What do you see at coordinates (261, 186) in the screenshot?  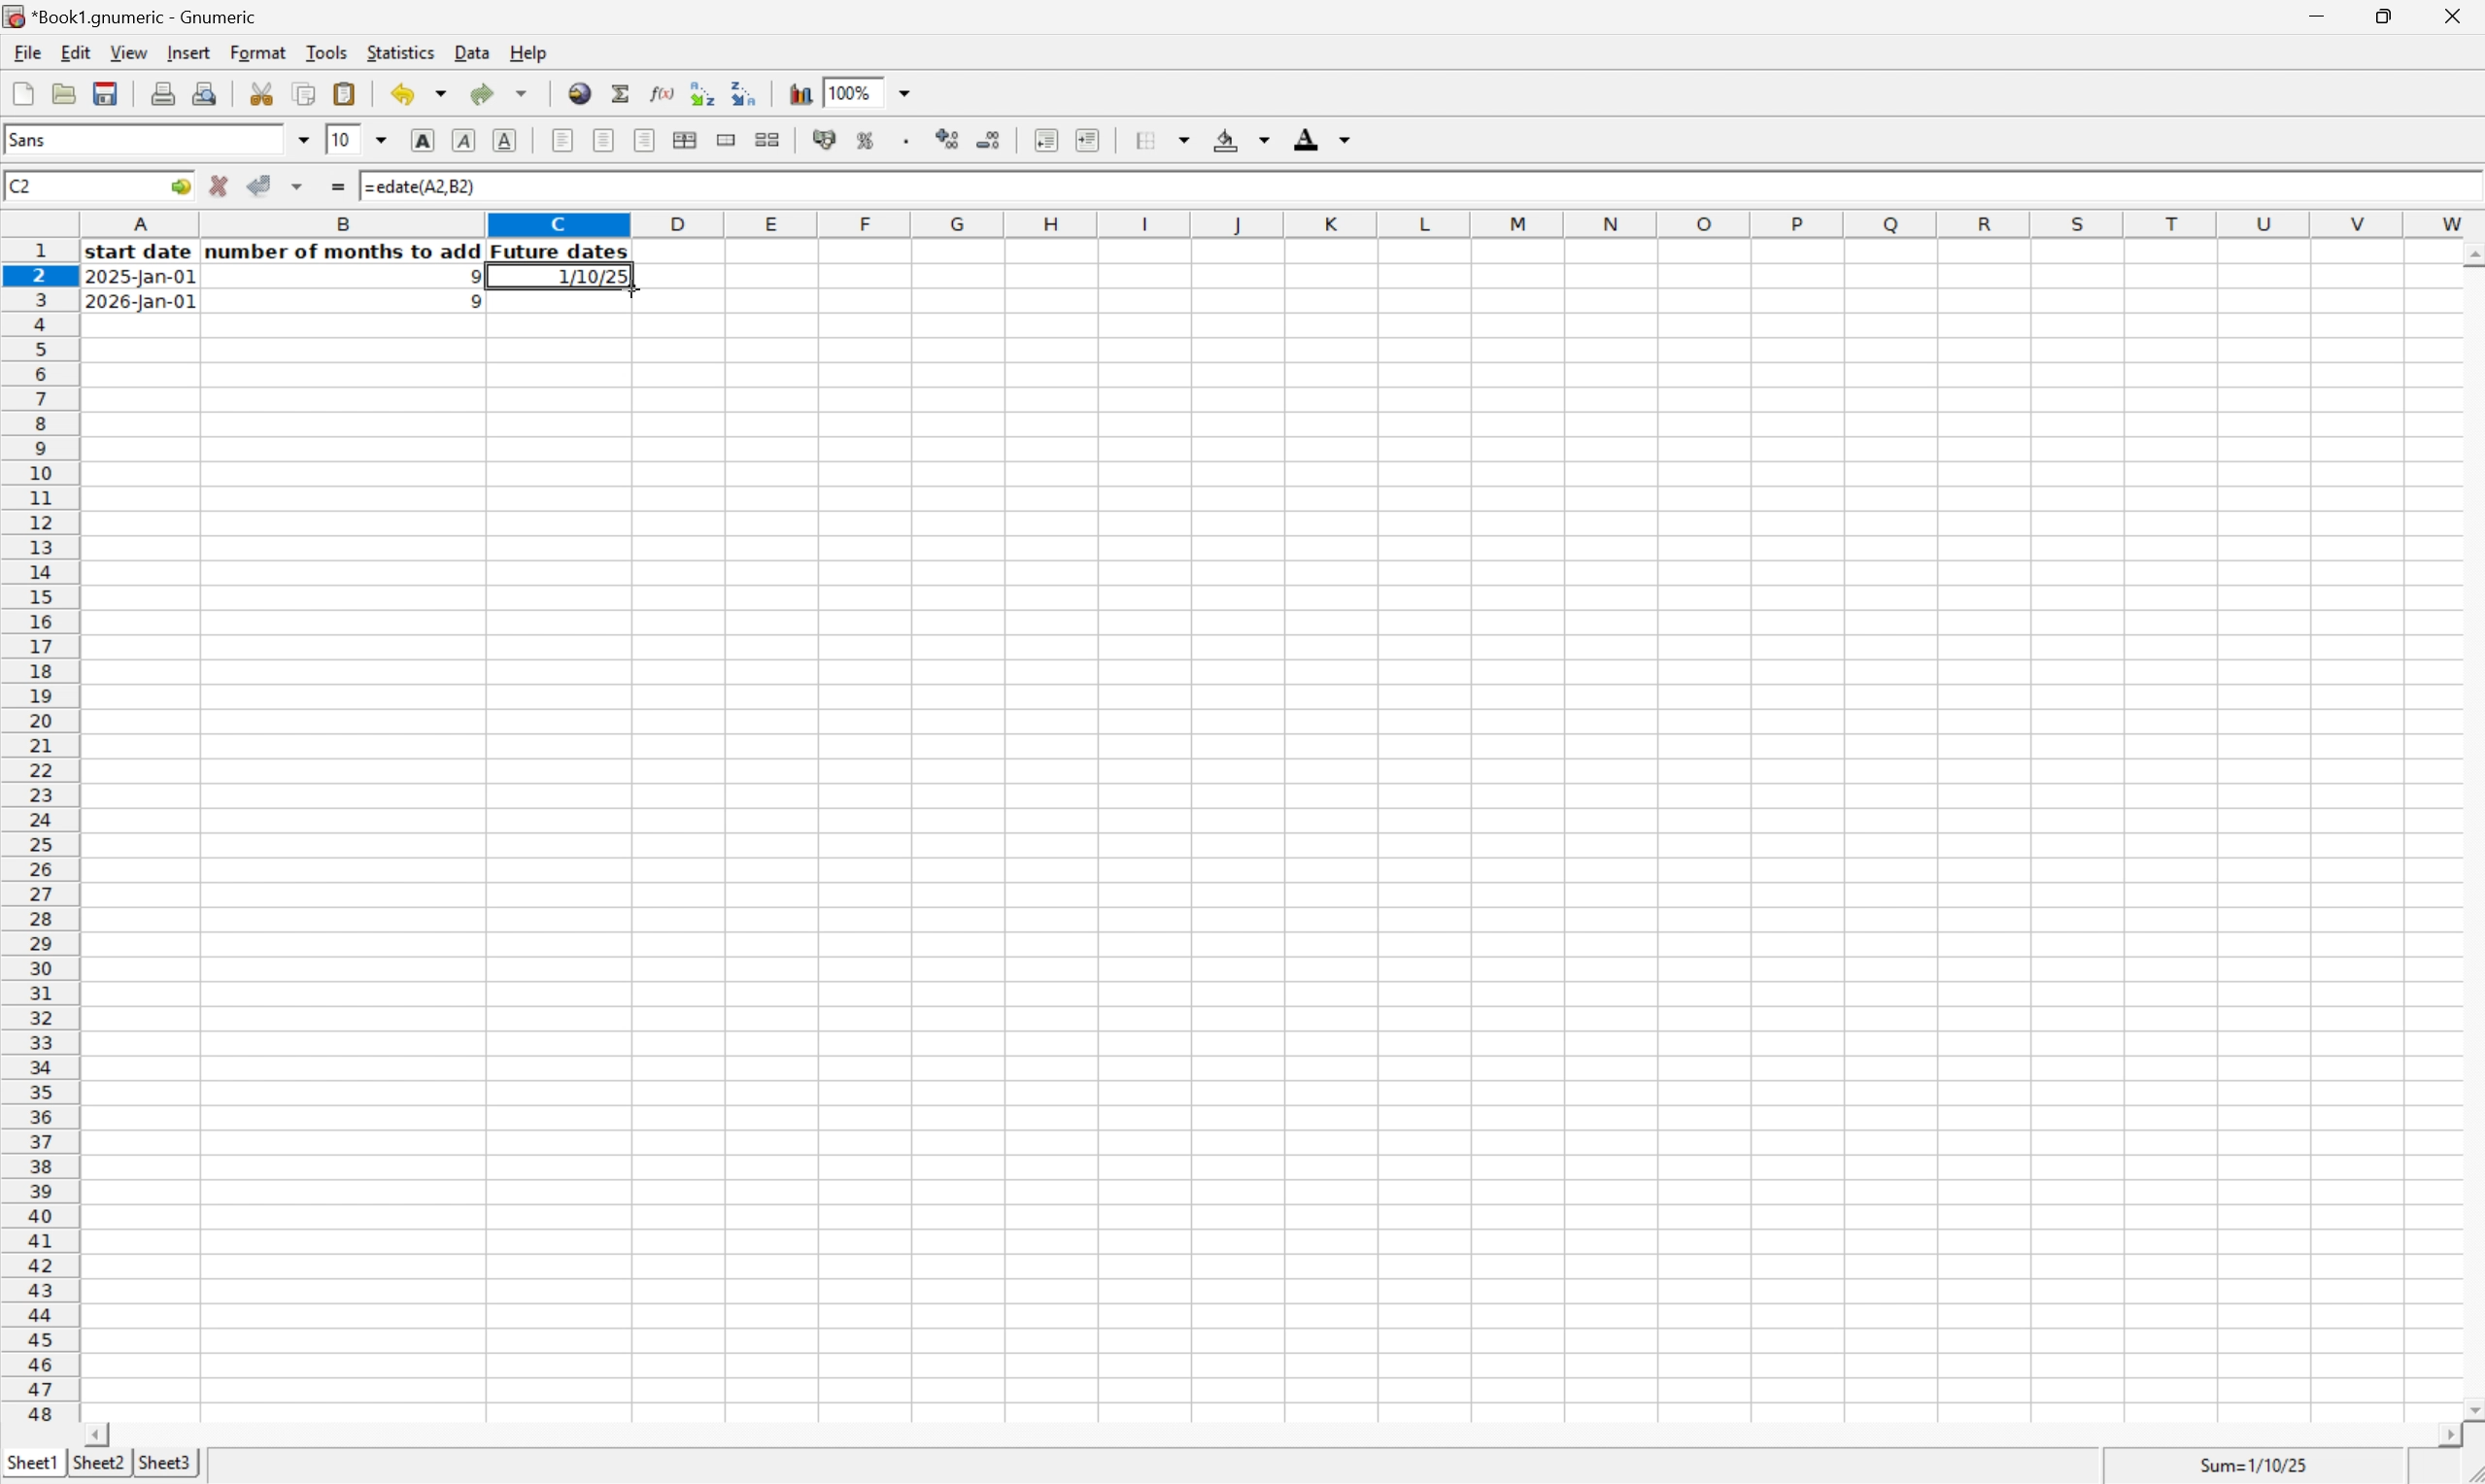 I see `Accept changes` at bounding box center [261, 186].